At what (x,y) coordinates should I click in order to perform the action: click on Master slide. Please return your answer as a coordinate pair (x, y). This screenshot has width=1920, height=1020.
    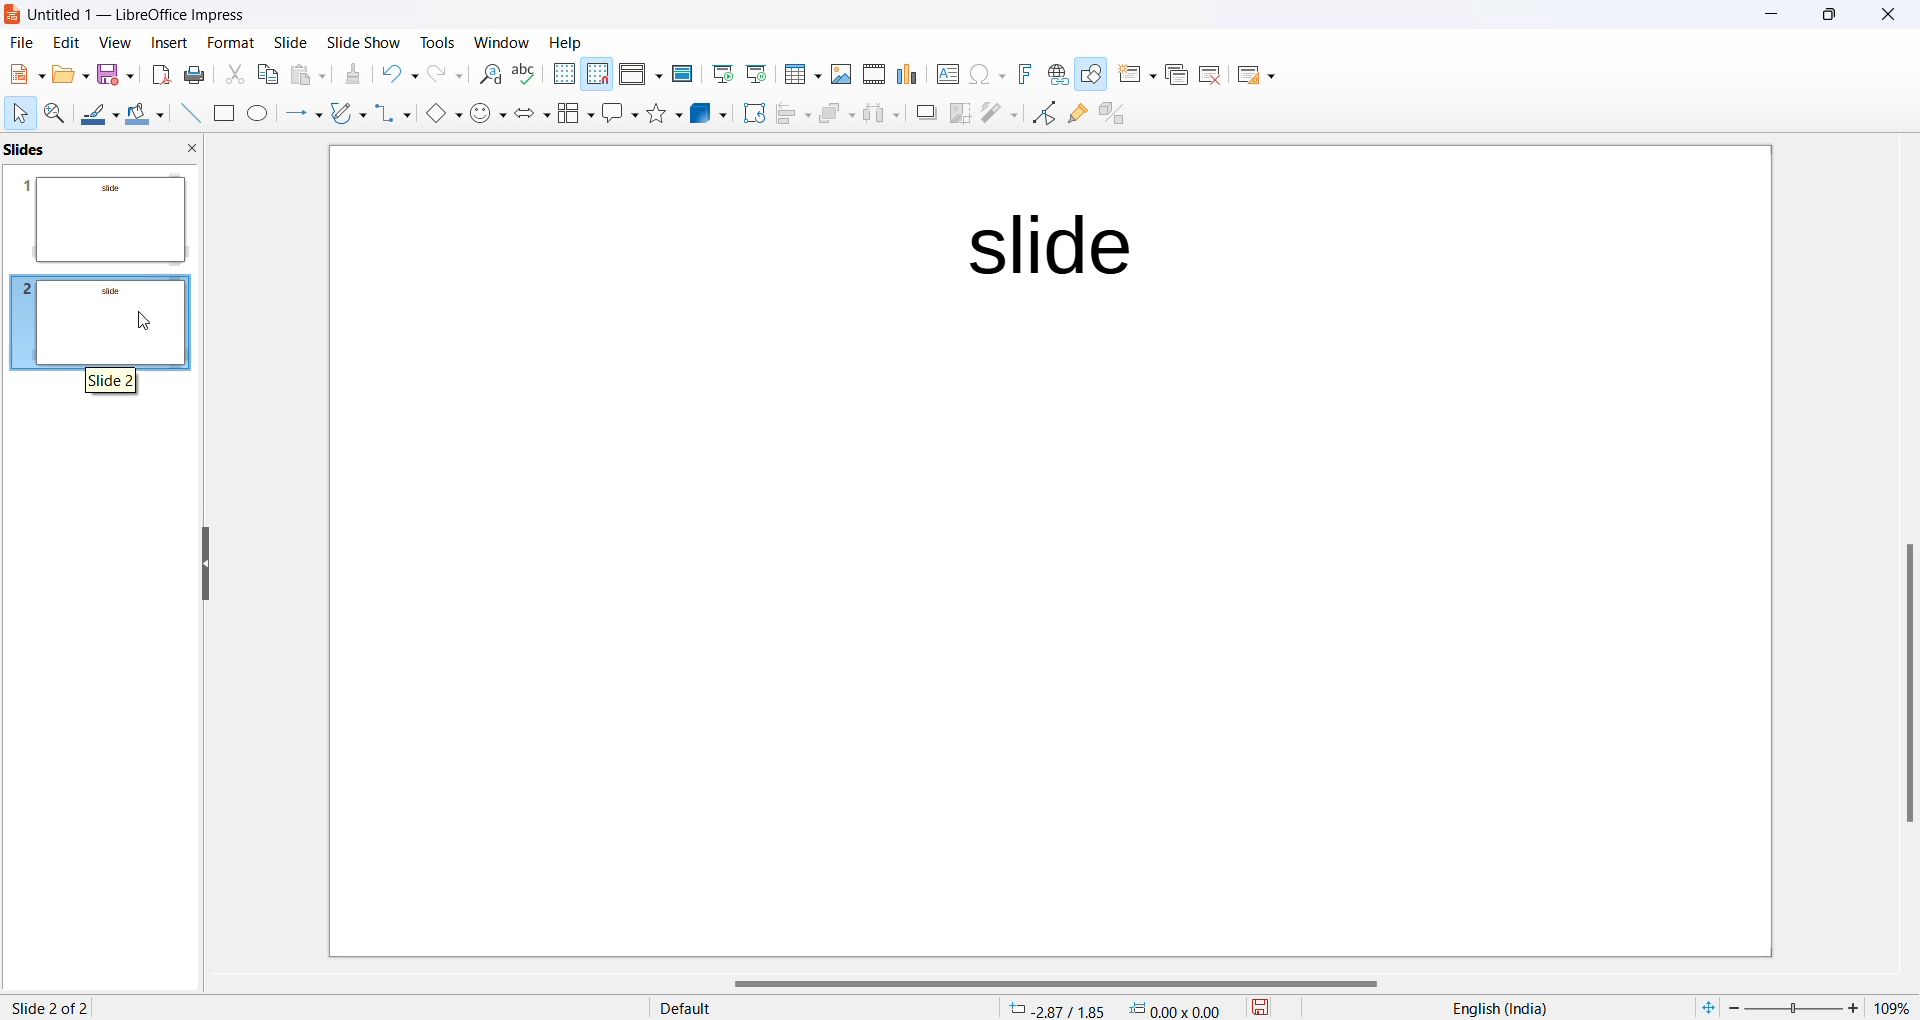
    Looking at the image, I should click on (682, 74).